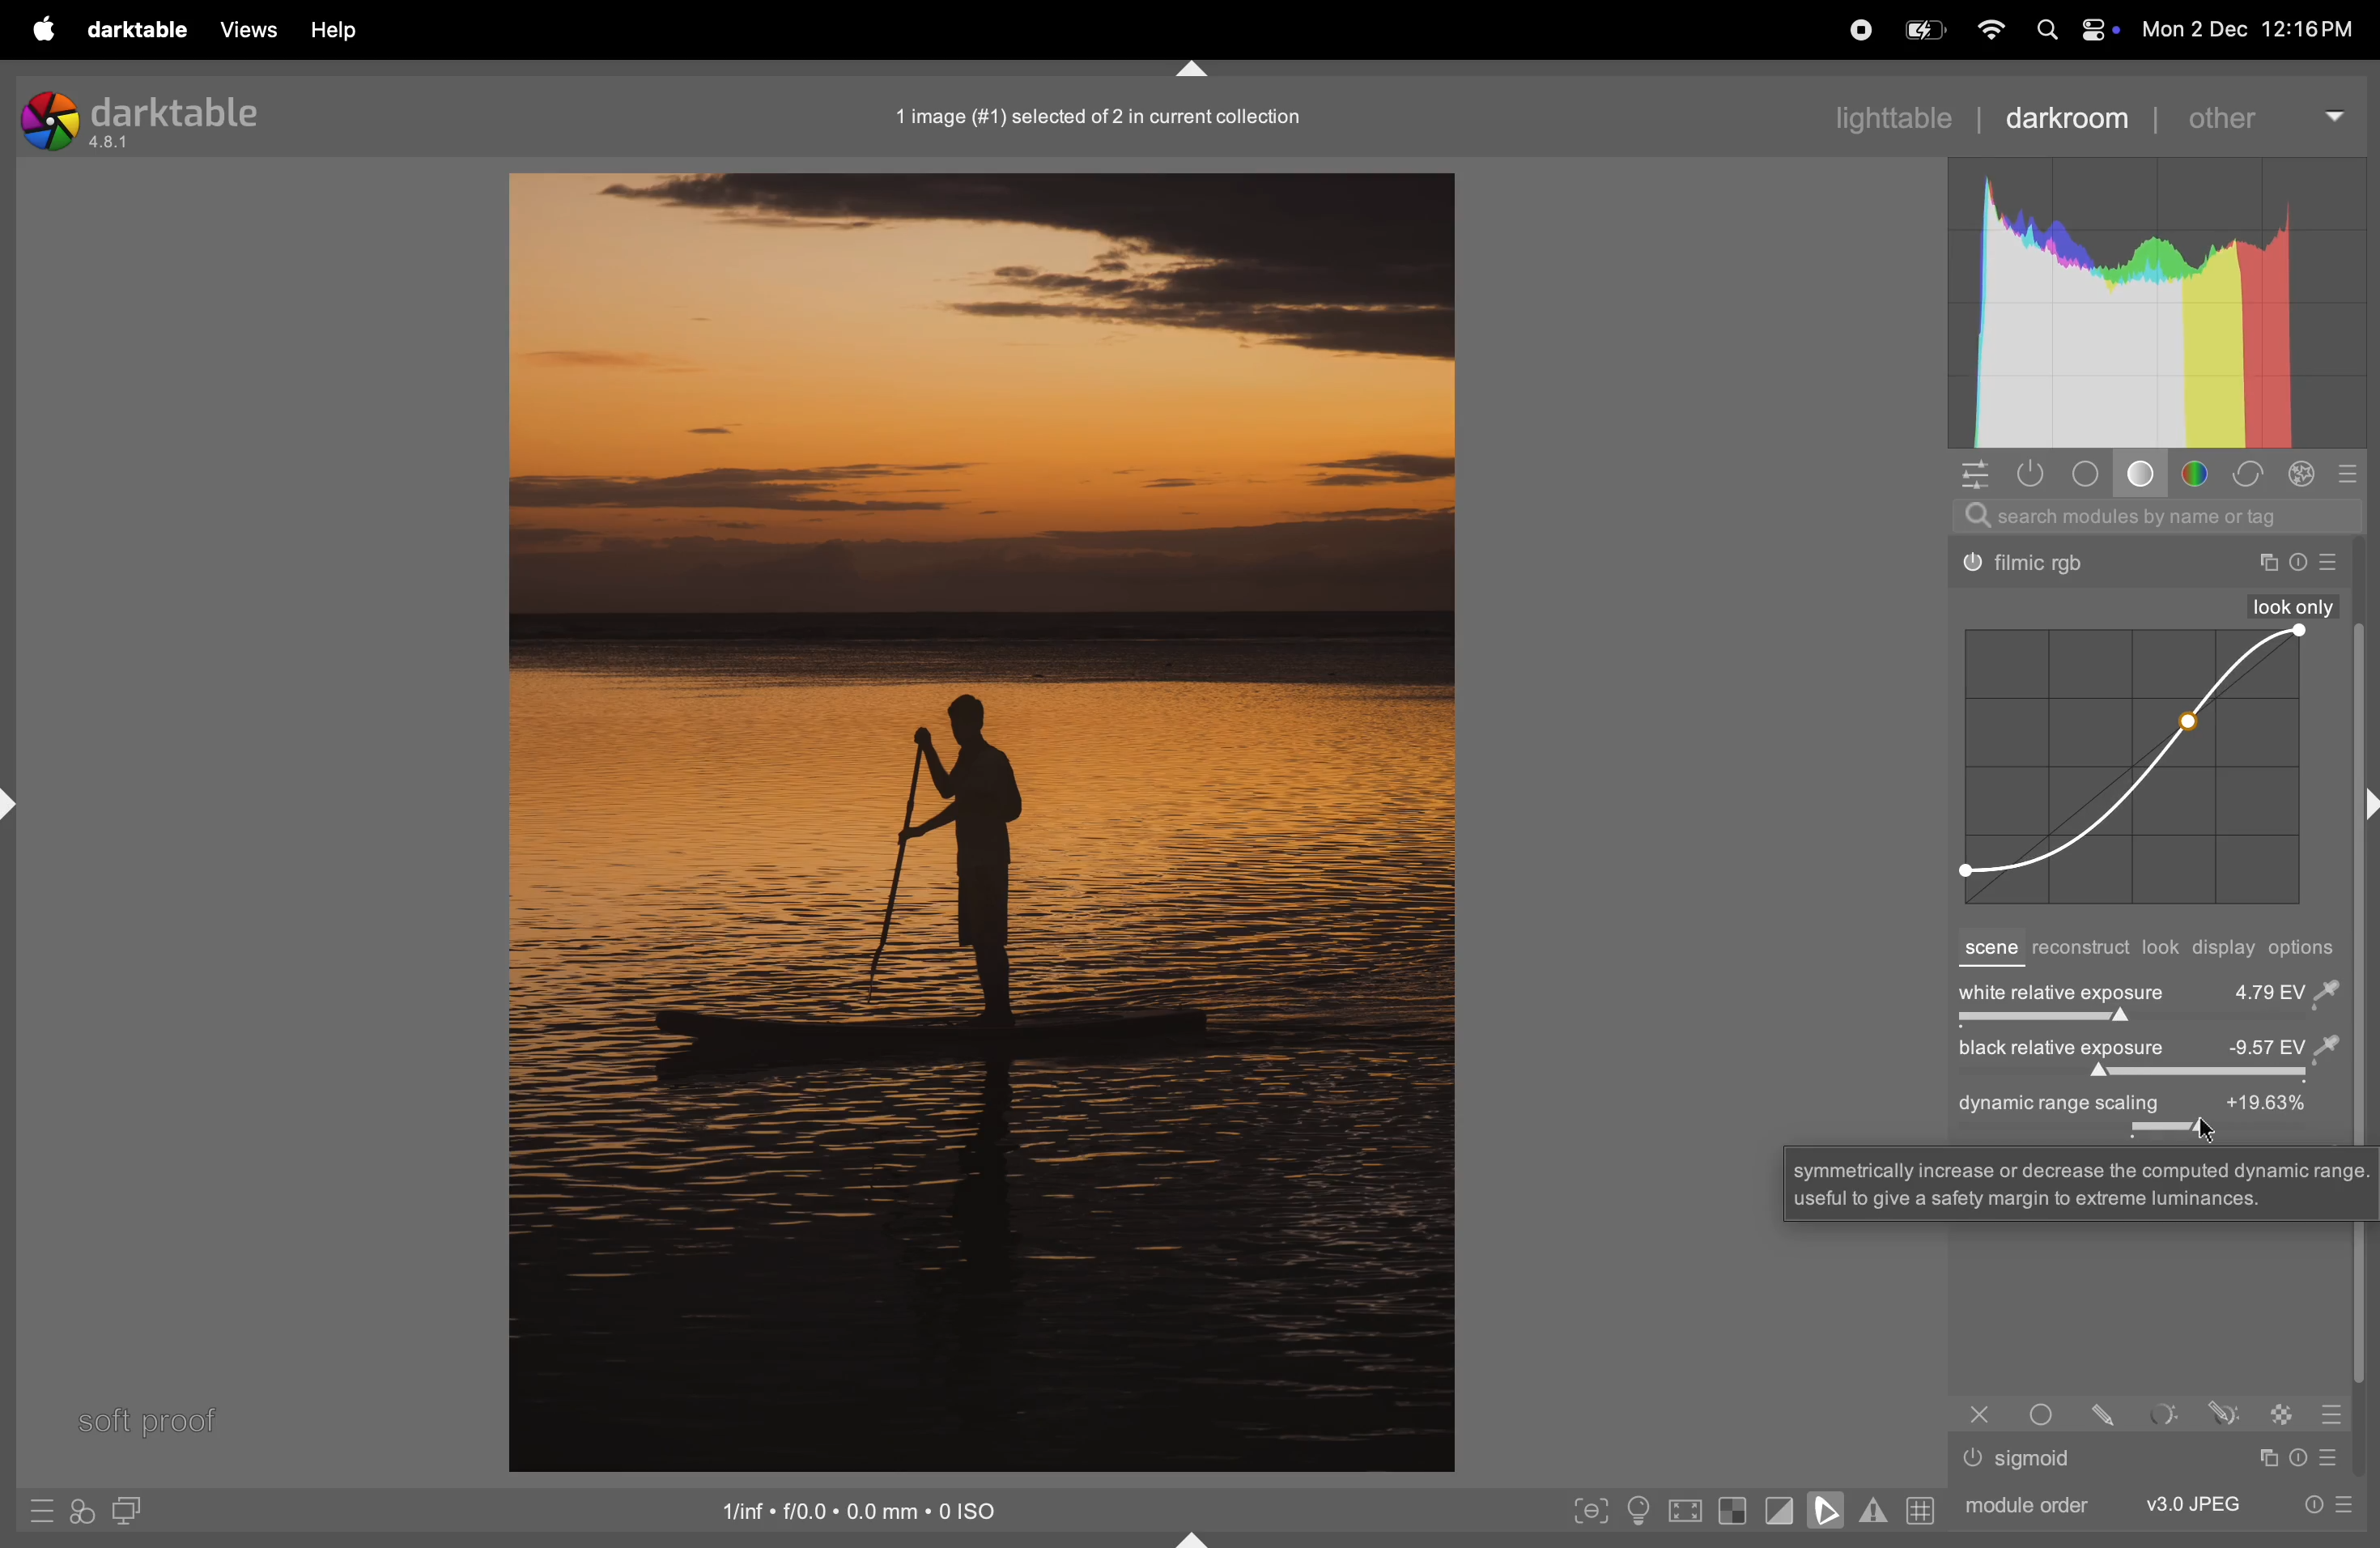  What do you see at coordinates (41, 1510) in the screenshot?
I see `quick acess to presets` at bounding box center [41, 1510].